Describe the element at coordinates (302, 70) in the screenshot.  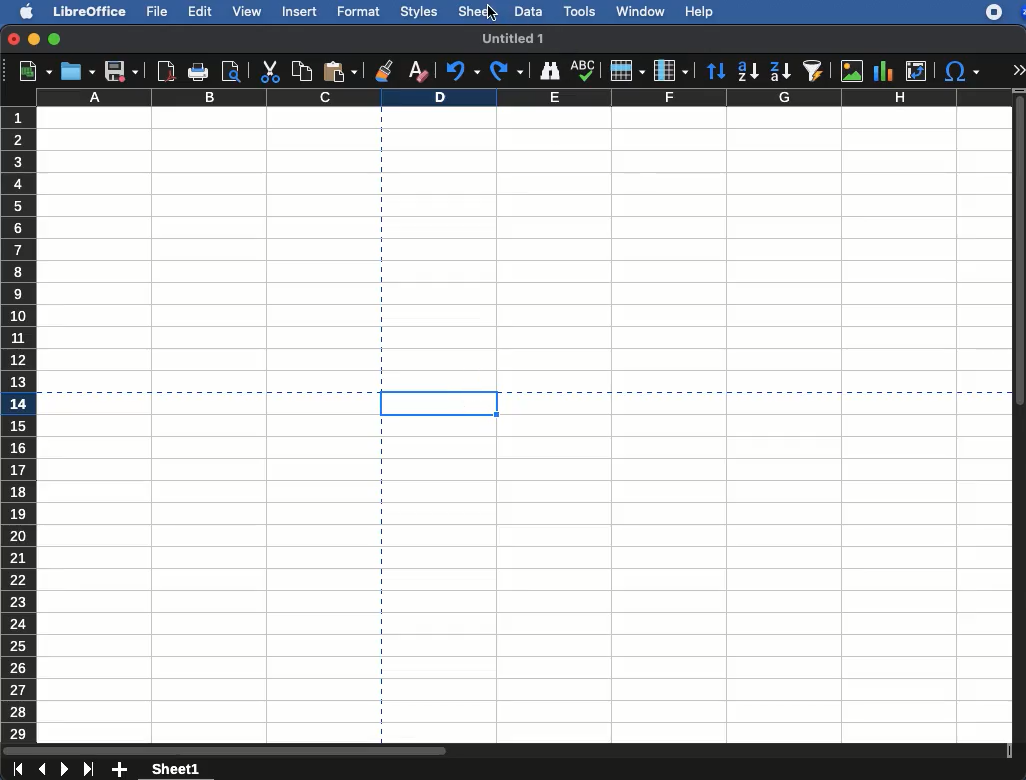
I see `copy` at that location.